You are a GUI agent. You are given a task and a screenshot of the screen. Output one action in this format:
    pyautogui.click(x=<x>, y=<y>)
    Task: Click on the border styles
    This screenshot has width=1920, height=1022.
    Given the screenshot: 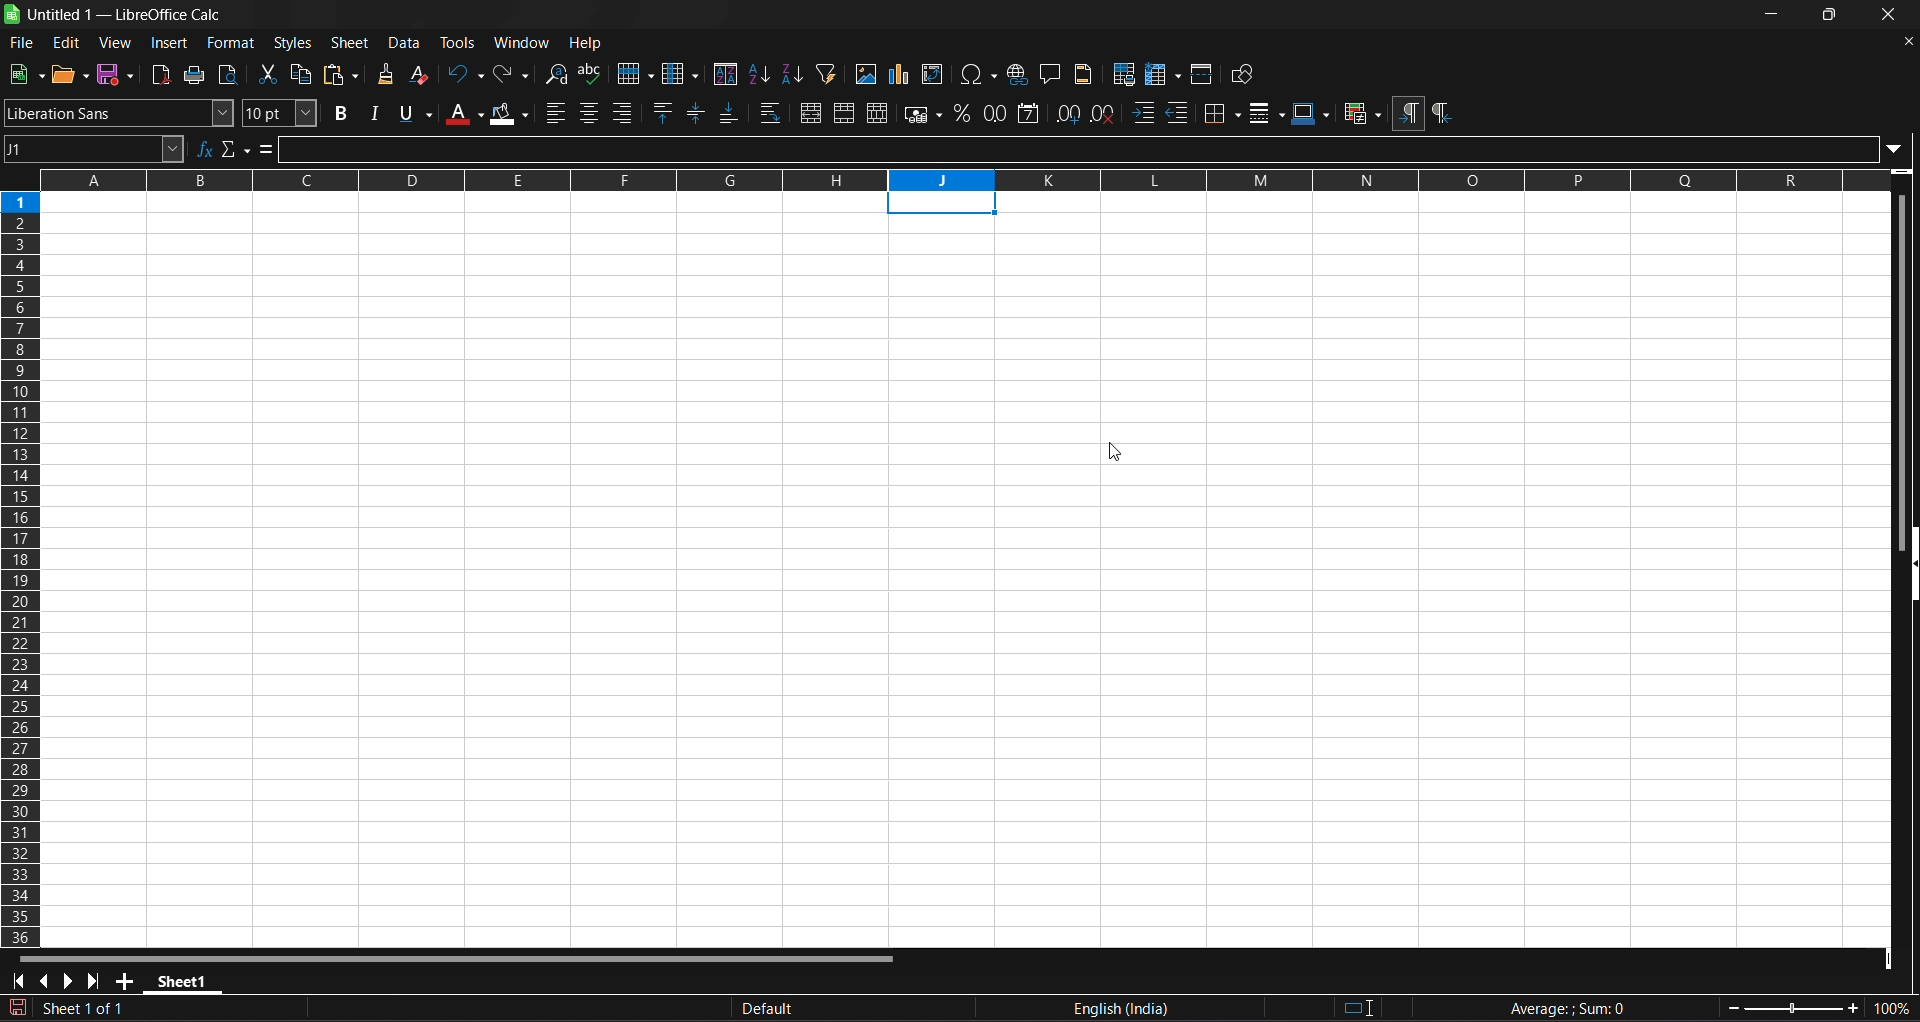 What is the action you would take?
    pyautogui.click(x=1266, y=113)
    